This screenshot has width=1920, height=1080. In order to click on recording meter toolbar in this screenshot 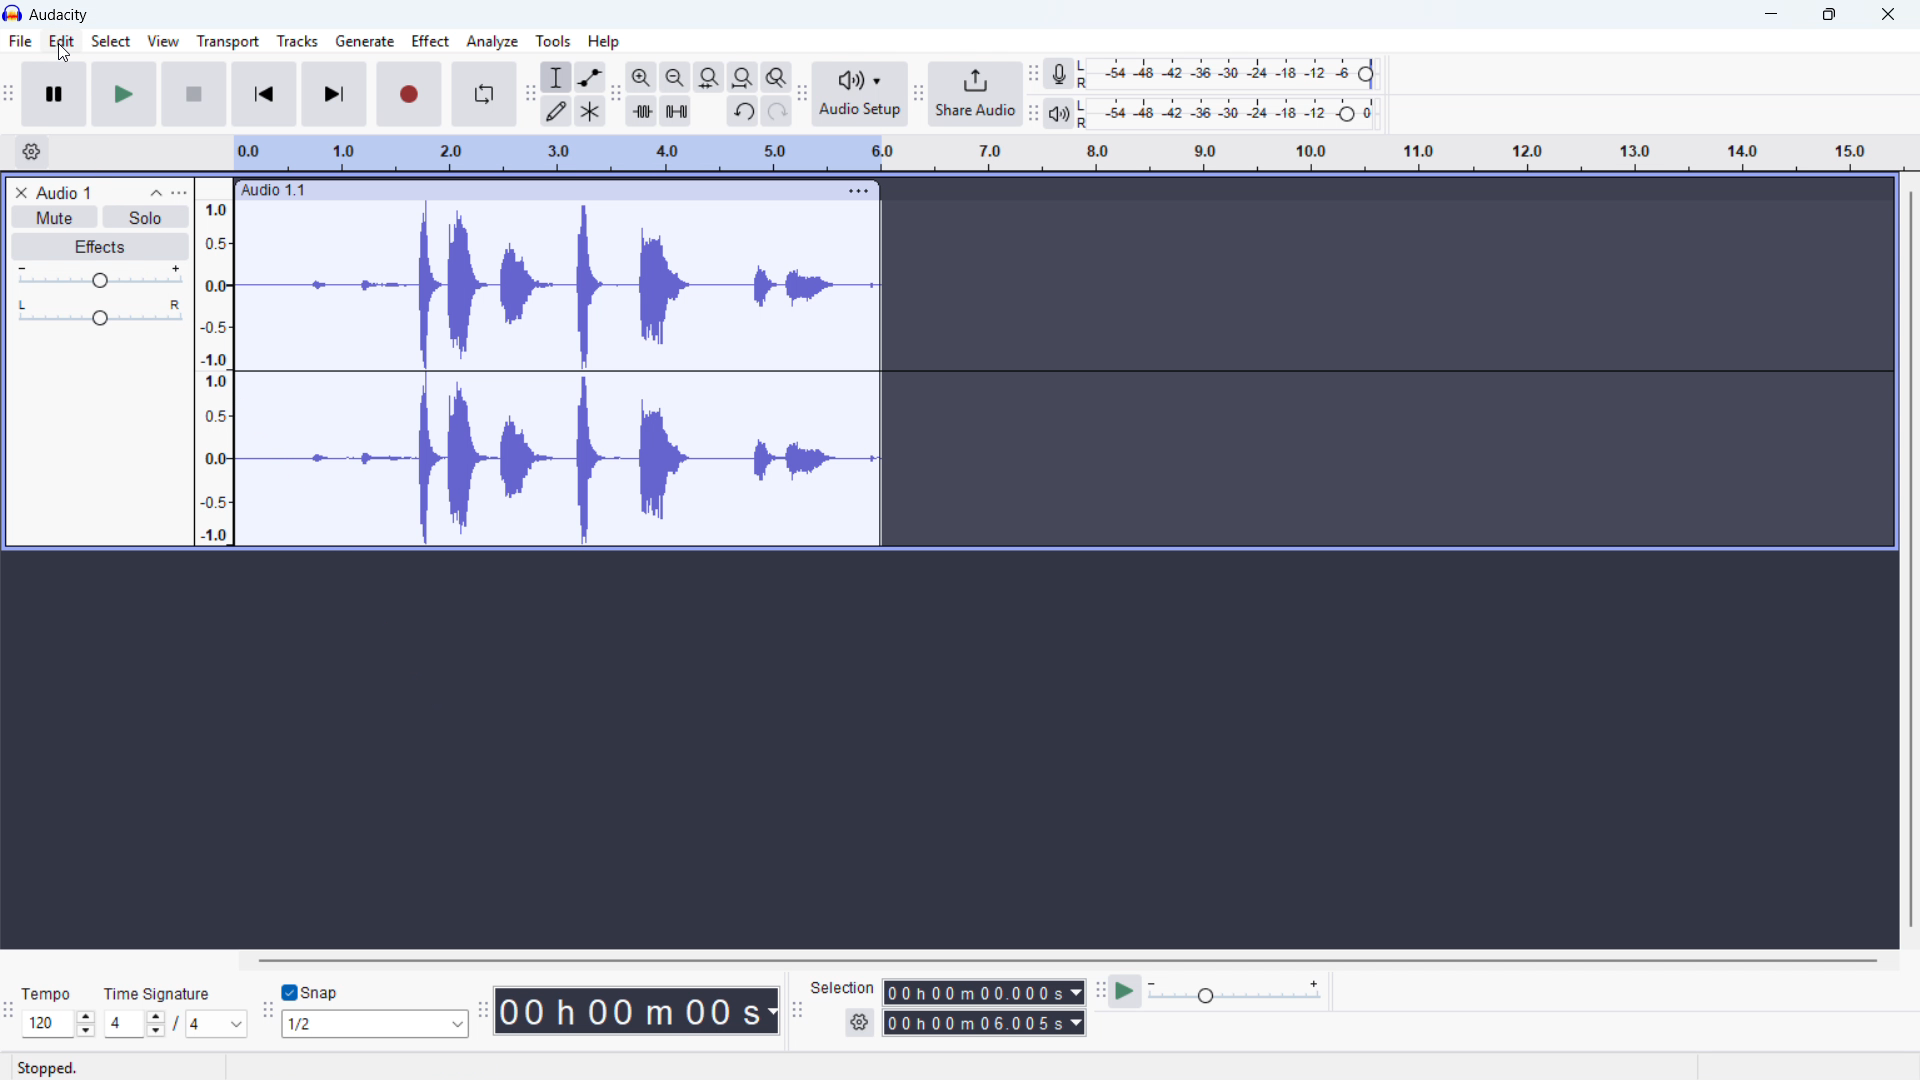, I will do `click(1032, 74)`.